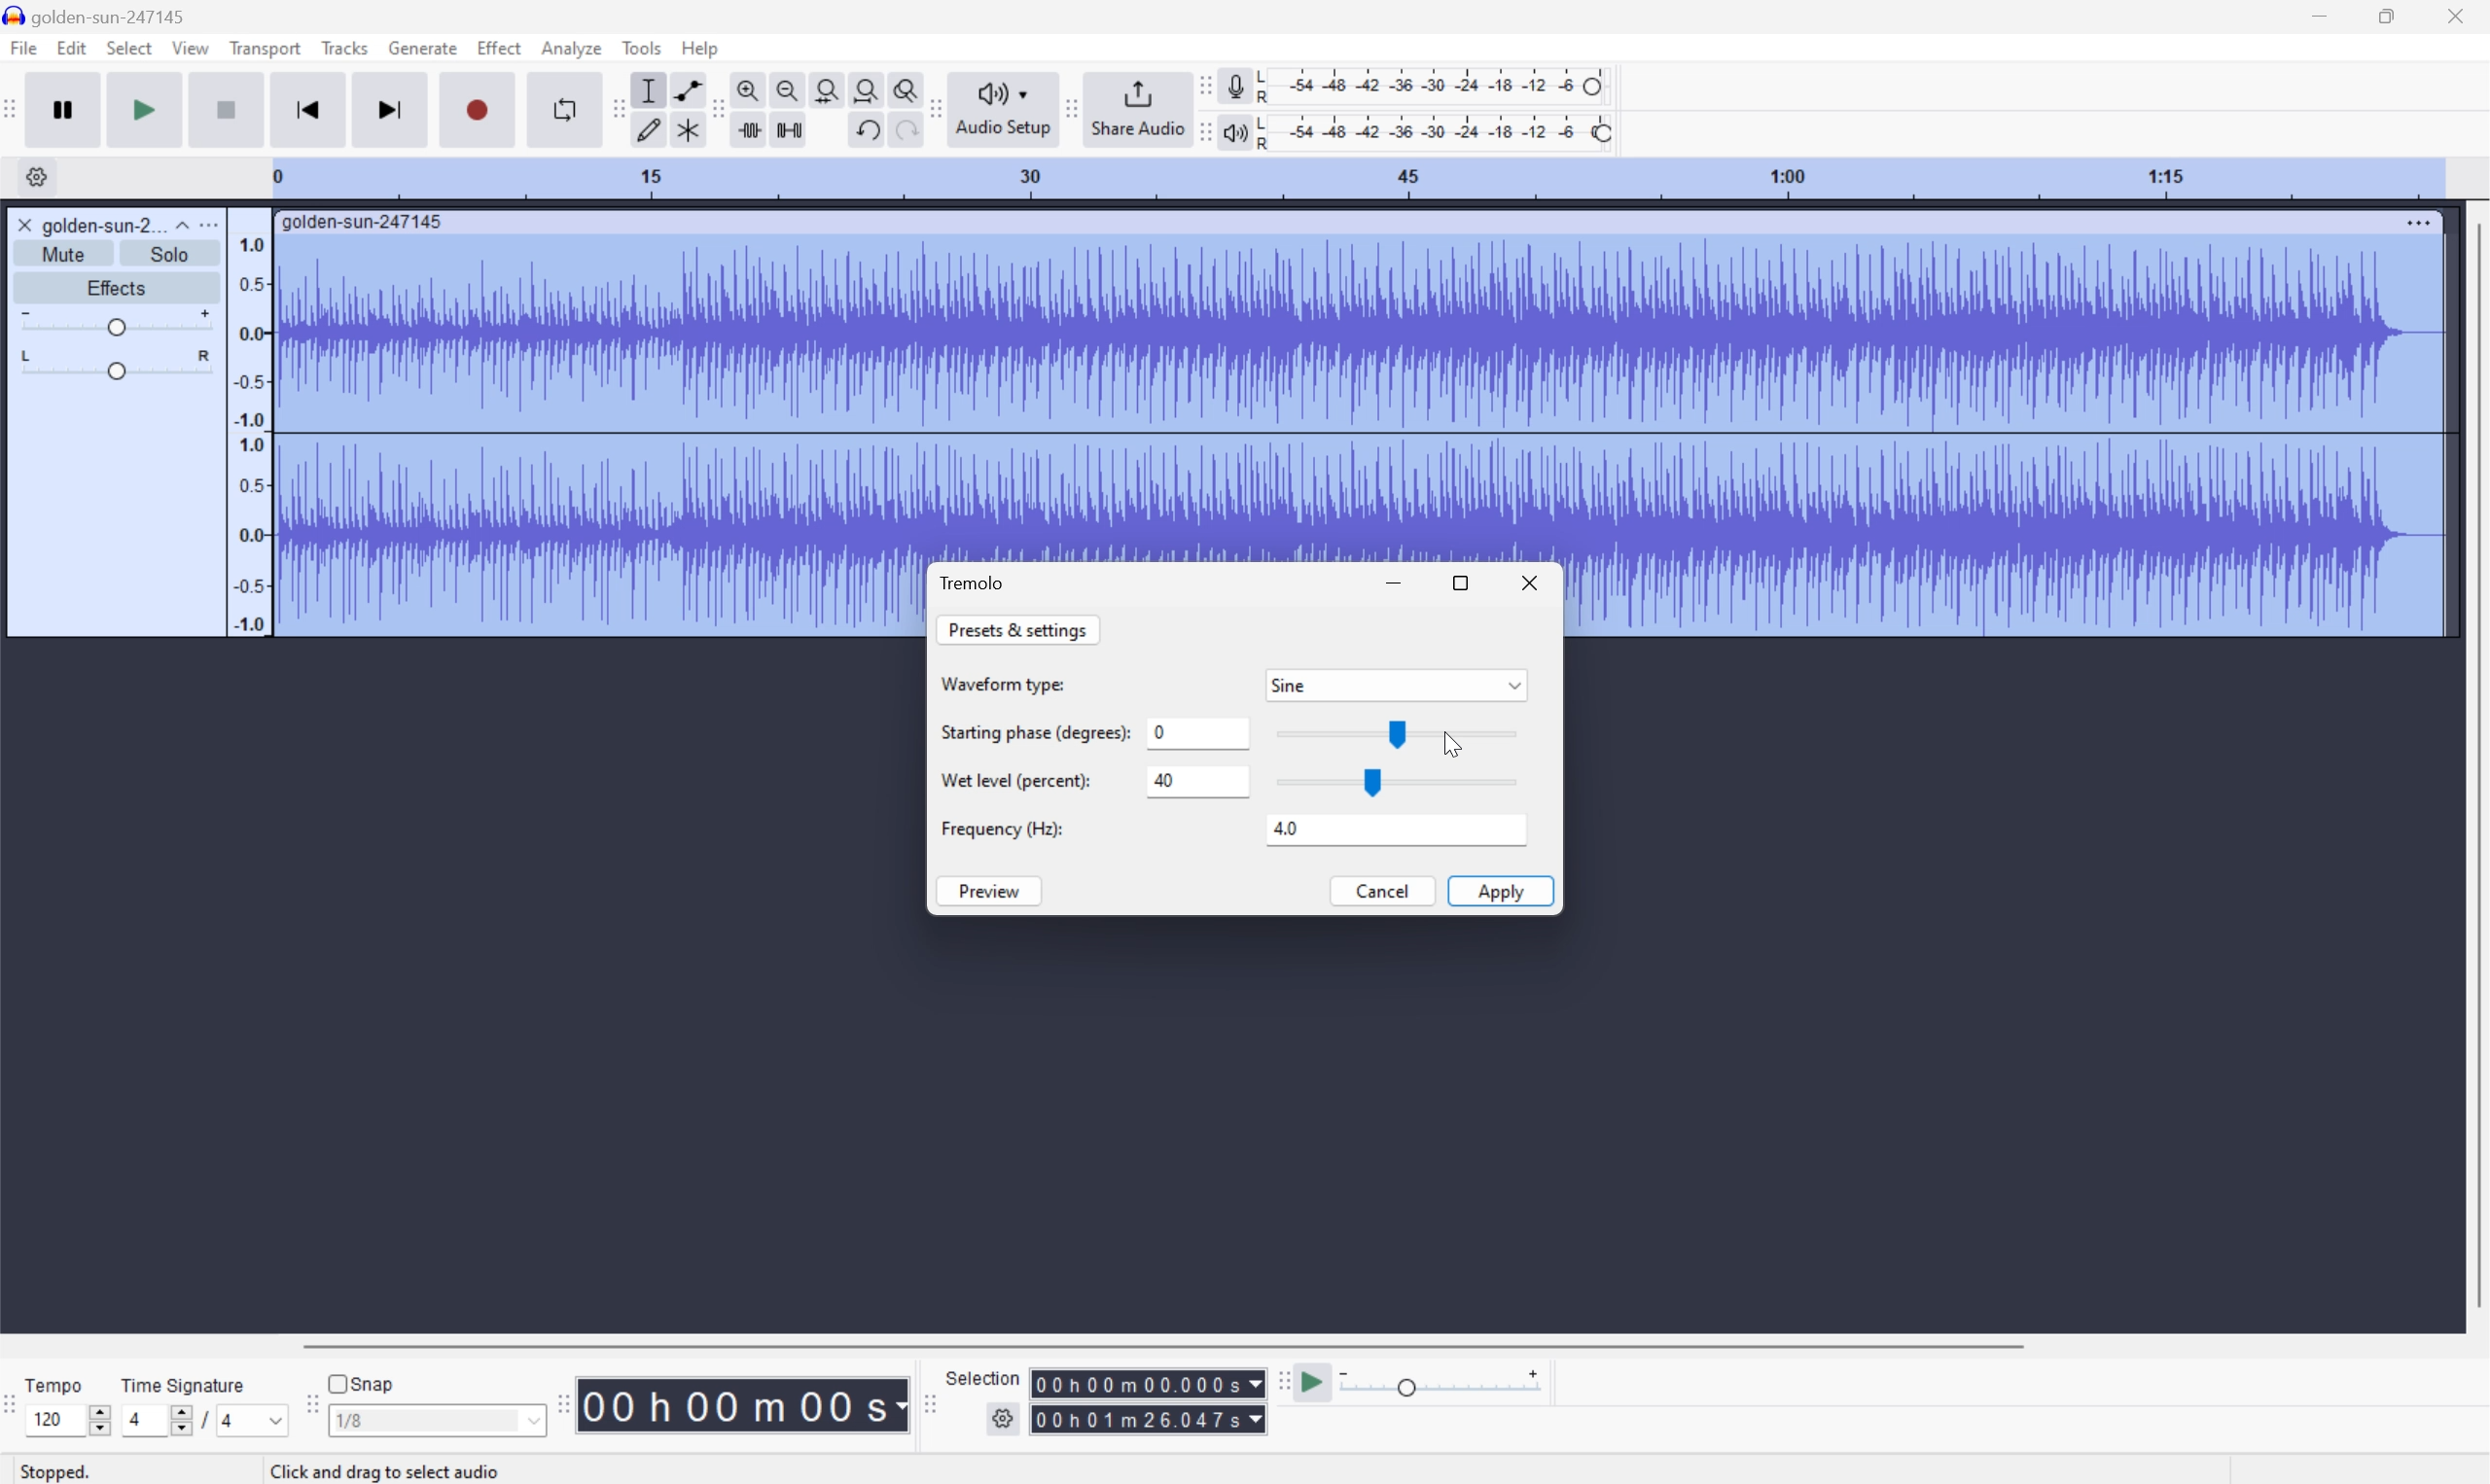 The width and height of the screenshot is (2490, 1484). I want to click on Slider, so click(116, 323).